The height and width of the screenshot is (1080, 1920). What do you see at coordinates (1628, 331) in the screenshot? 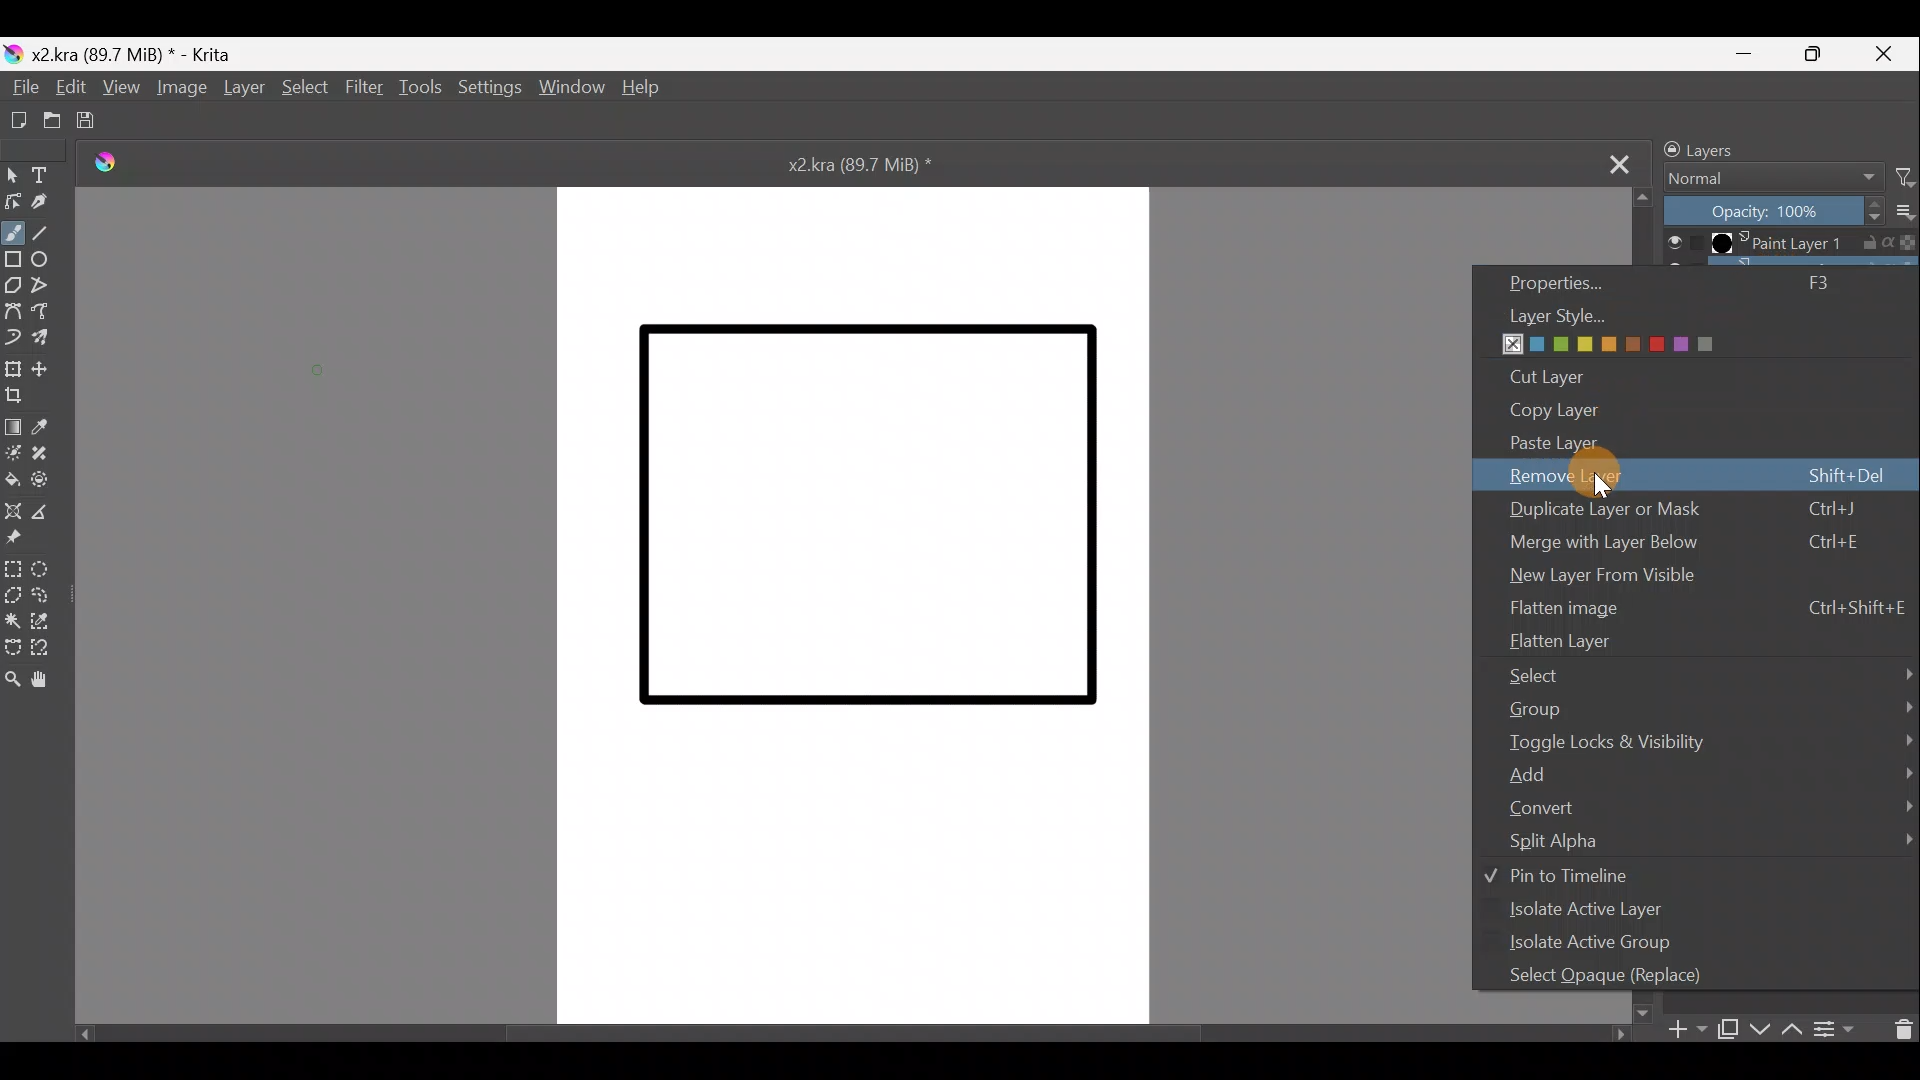
I see `Layer style` at bounding box center [1628, 331].